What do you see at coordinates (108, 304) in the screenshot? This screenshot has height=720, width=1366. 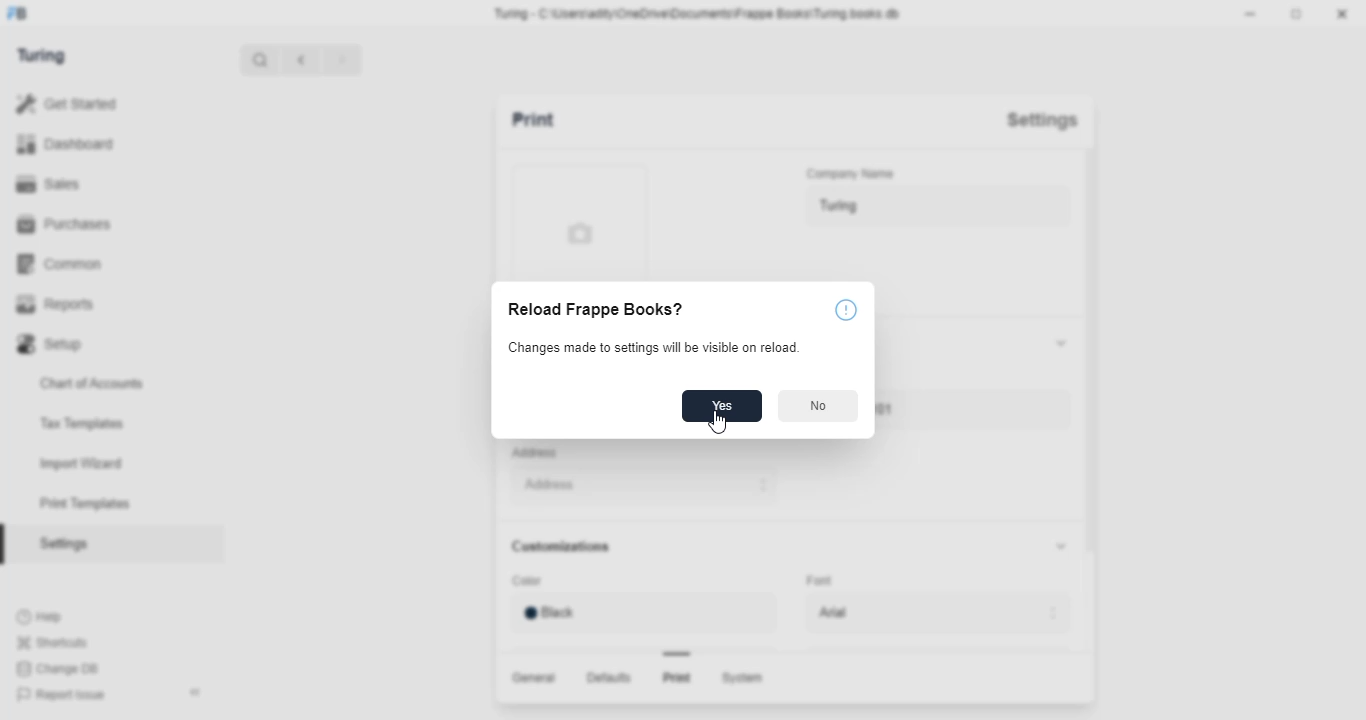 I see `Reports.` at bounding box center [108, 304].